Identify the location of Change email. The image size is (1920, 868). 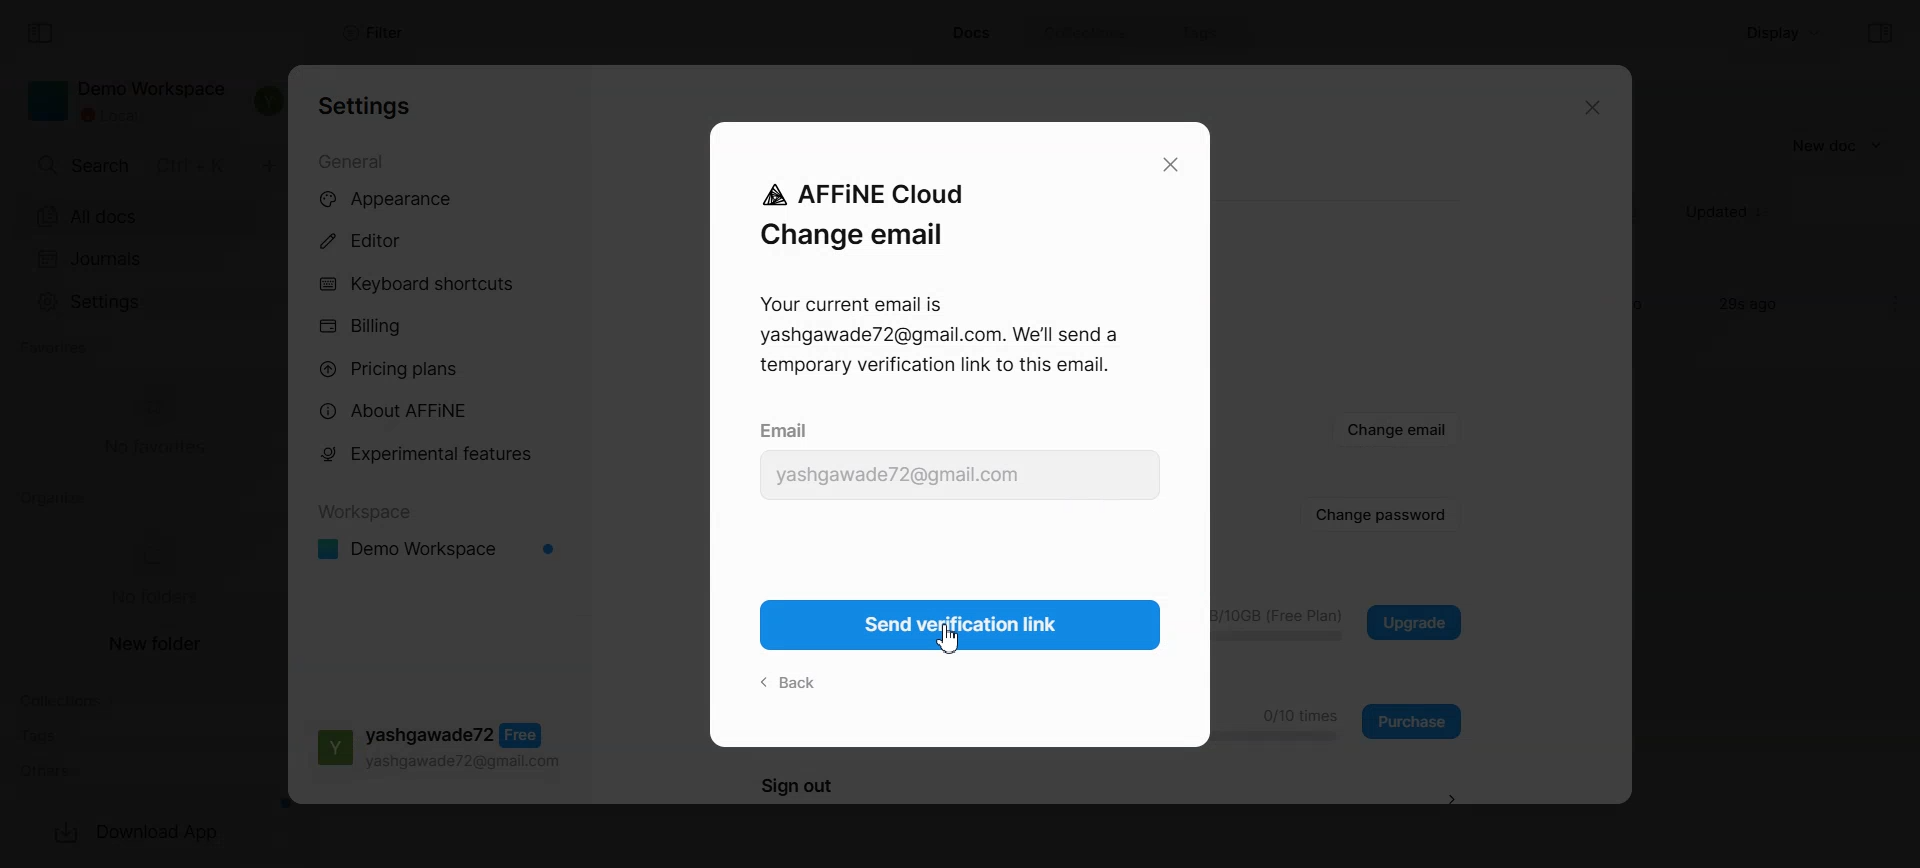
(1398, 430).